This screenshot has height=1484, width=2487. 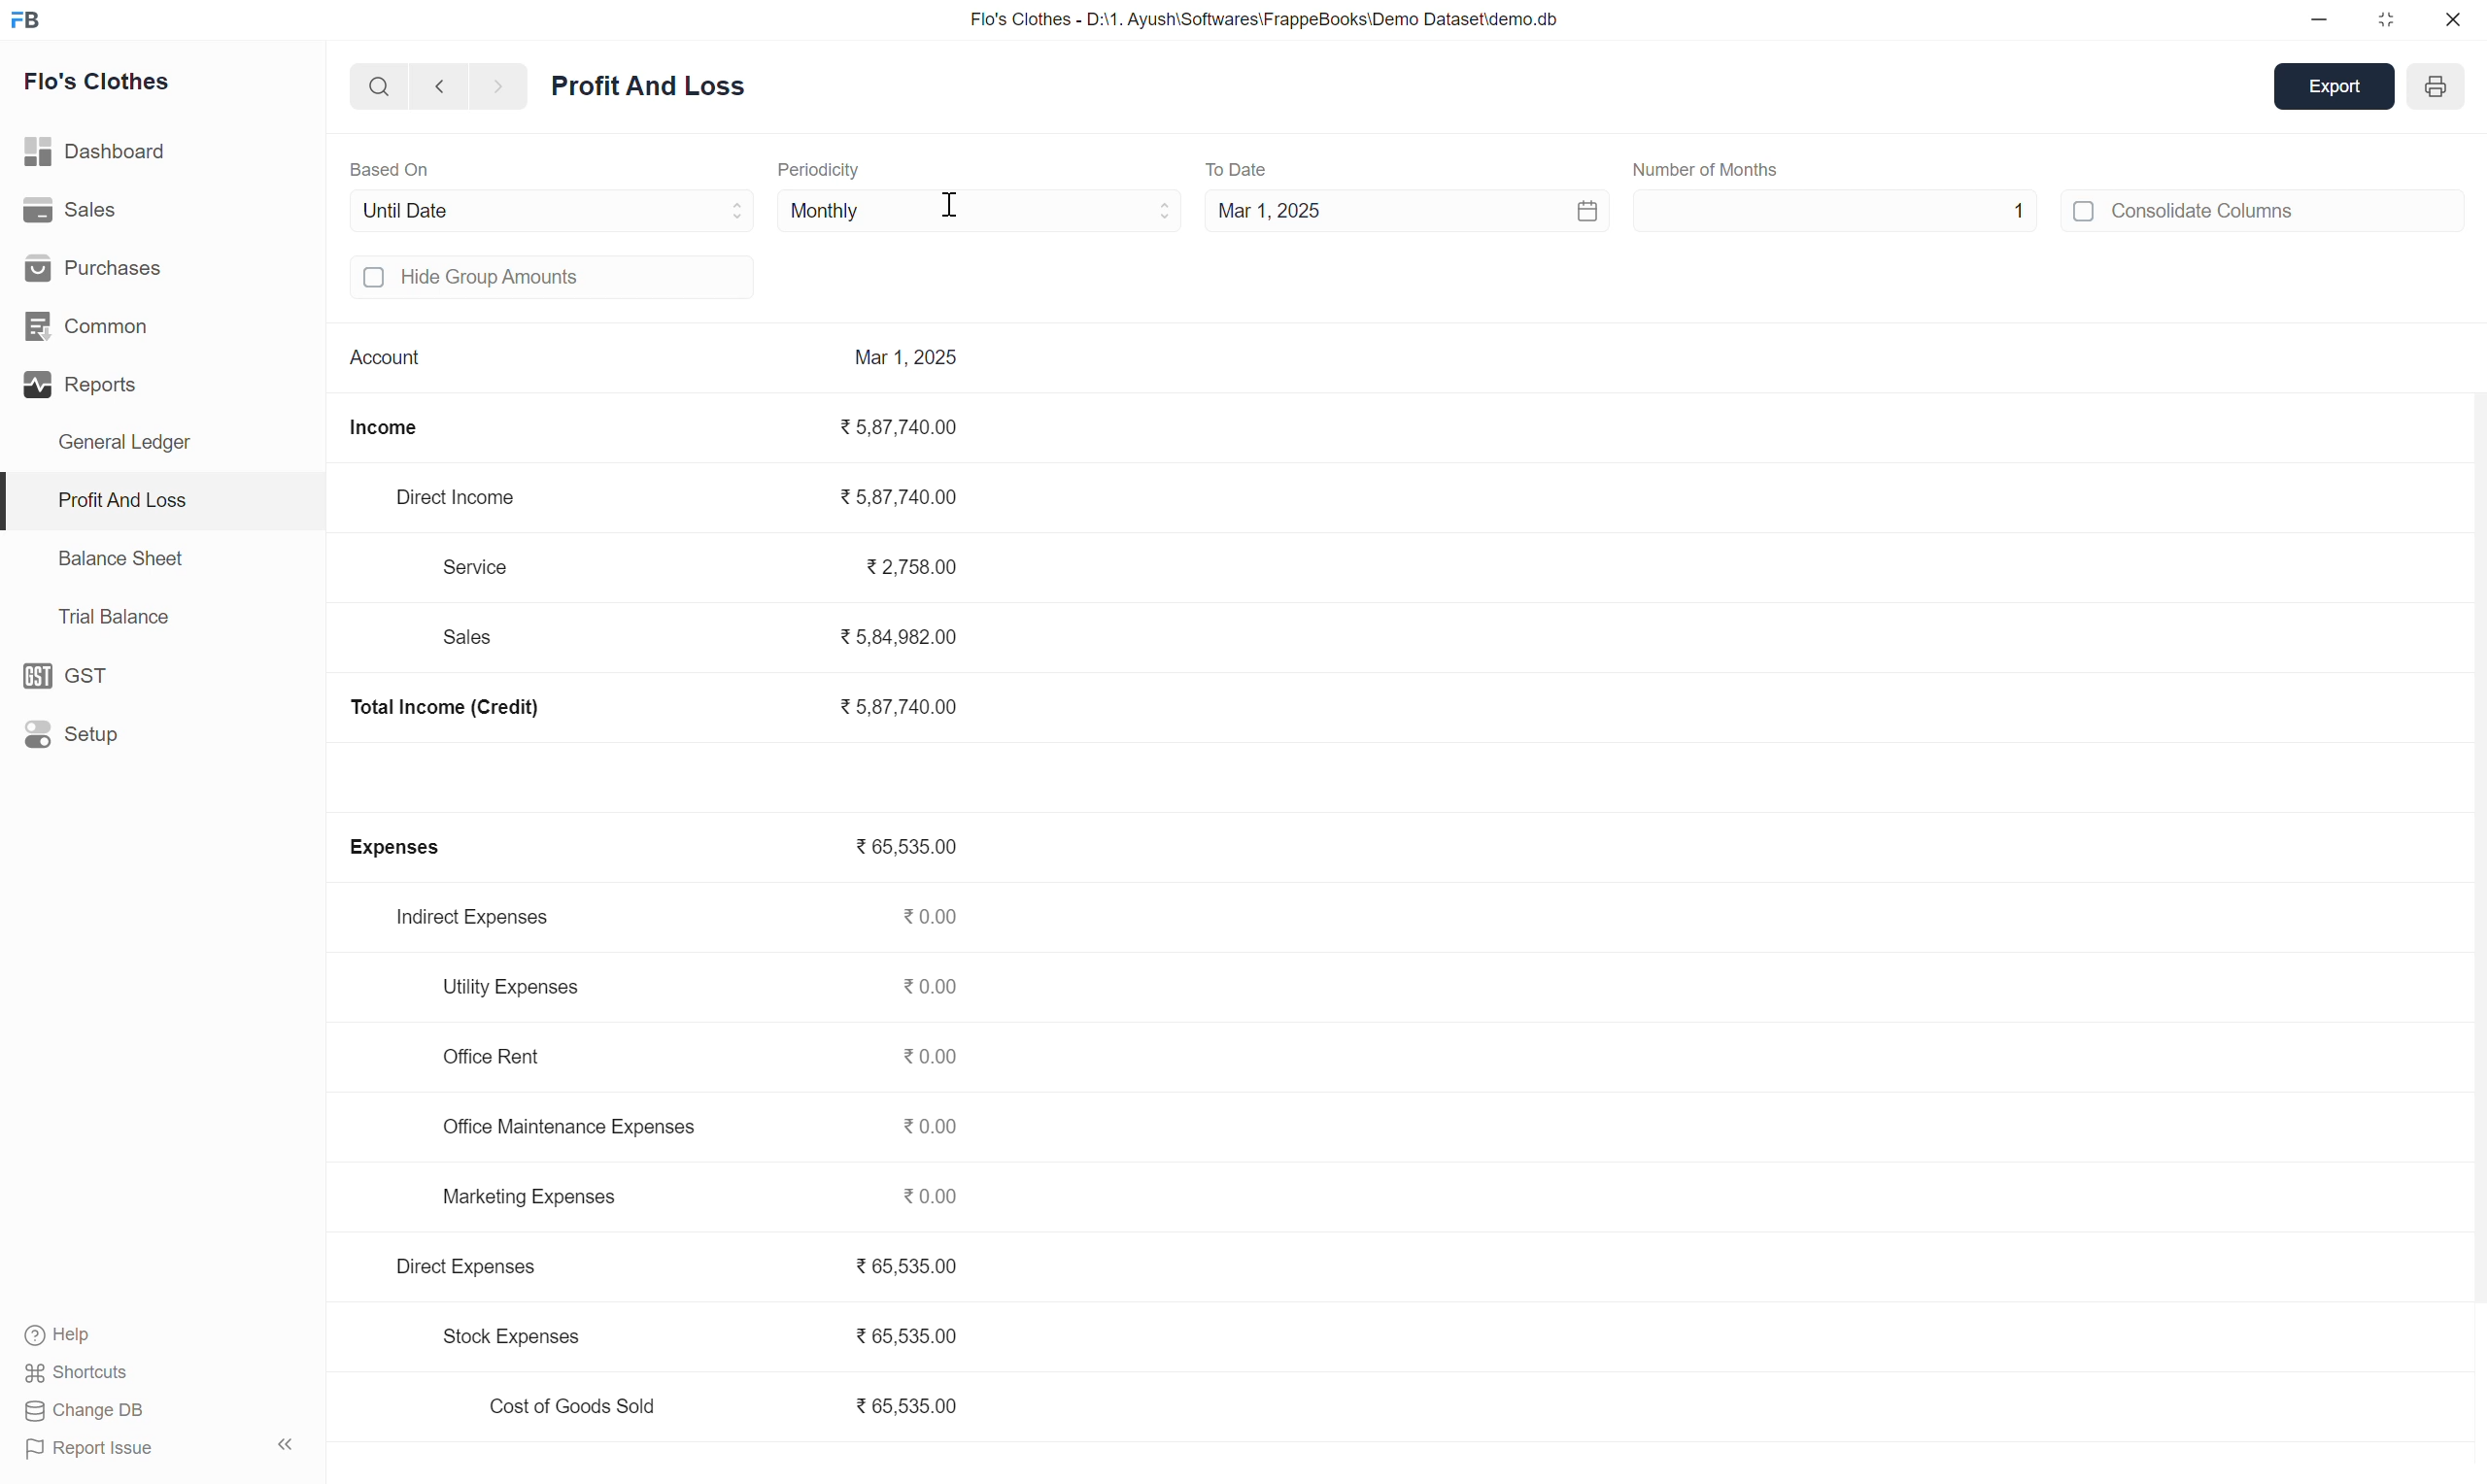 What do you see at coordinates (939, 1198) in the screenshot?
I see `₹0.00` at bounding box center [939, 1198].